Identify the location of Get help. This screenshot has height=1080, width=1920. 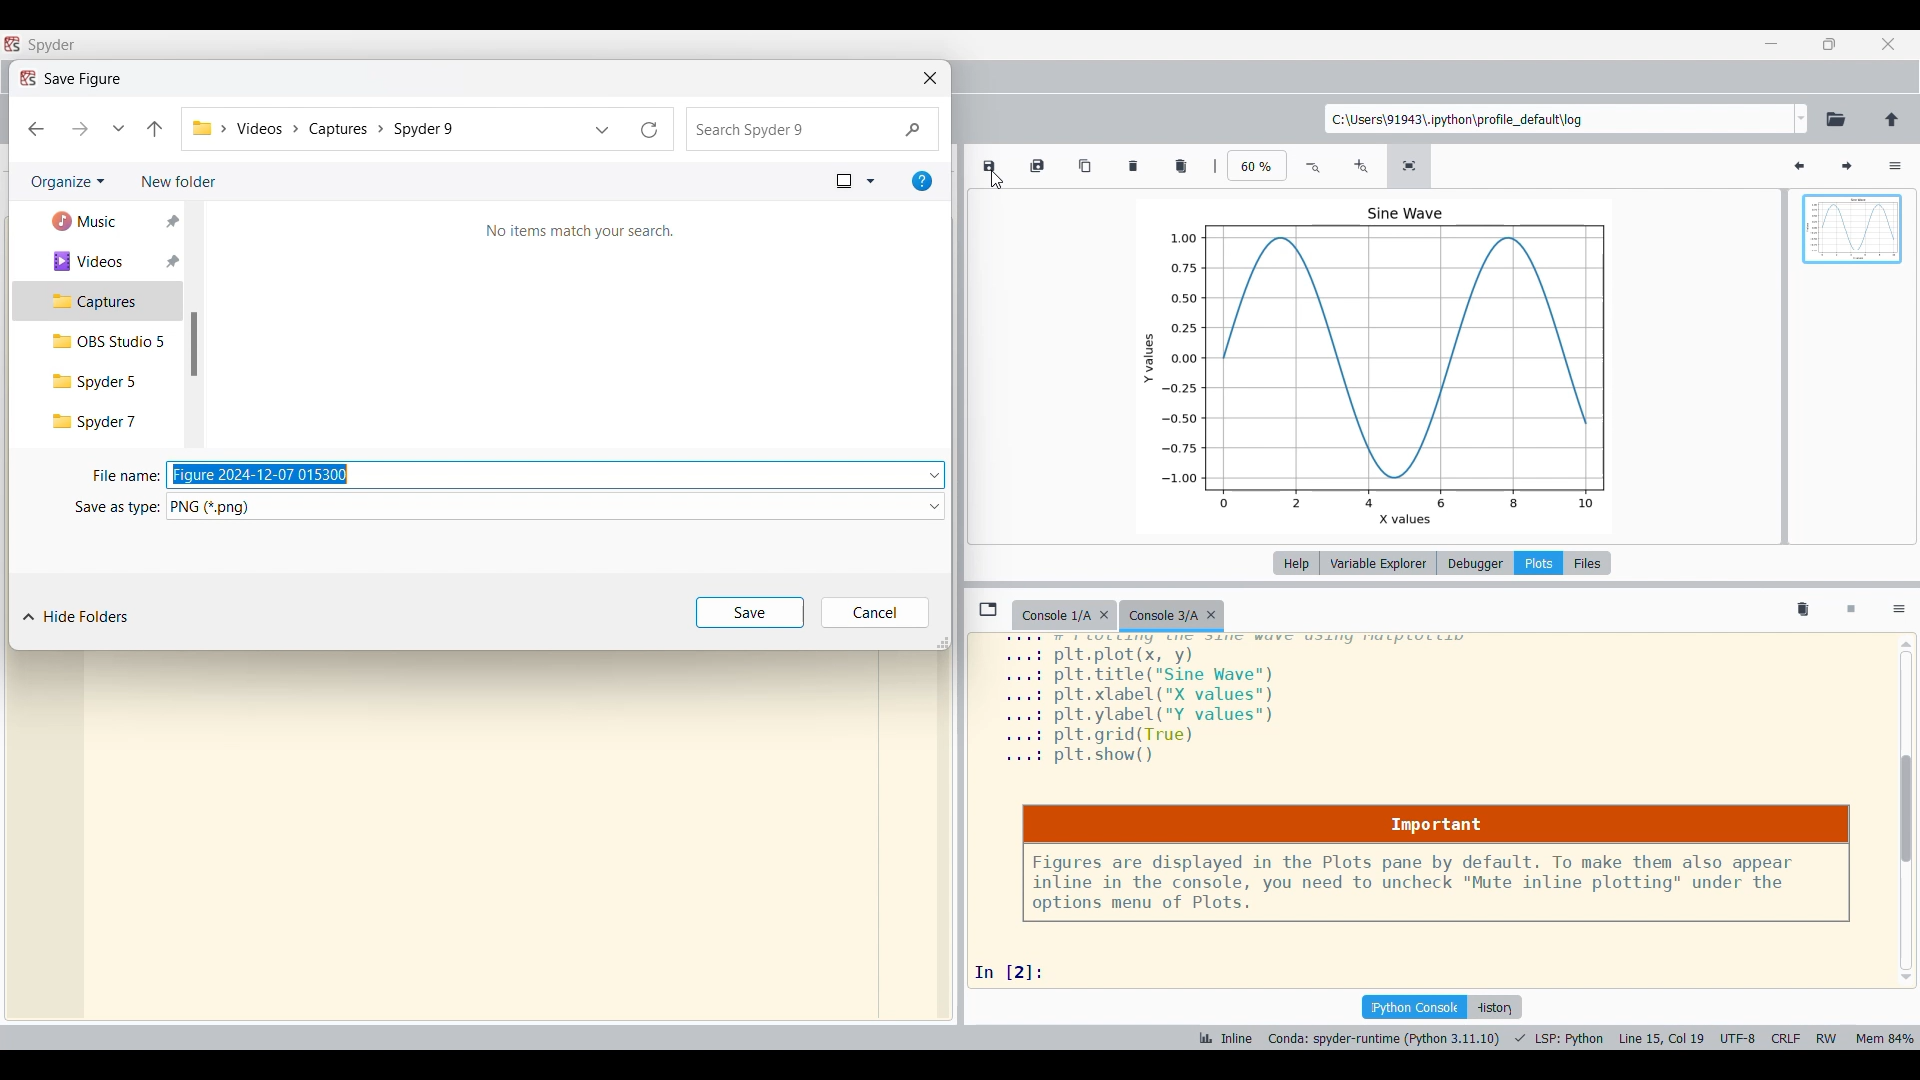
(922, 182).